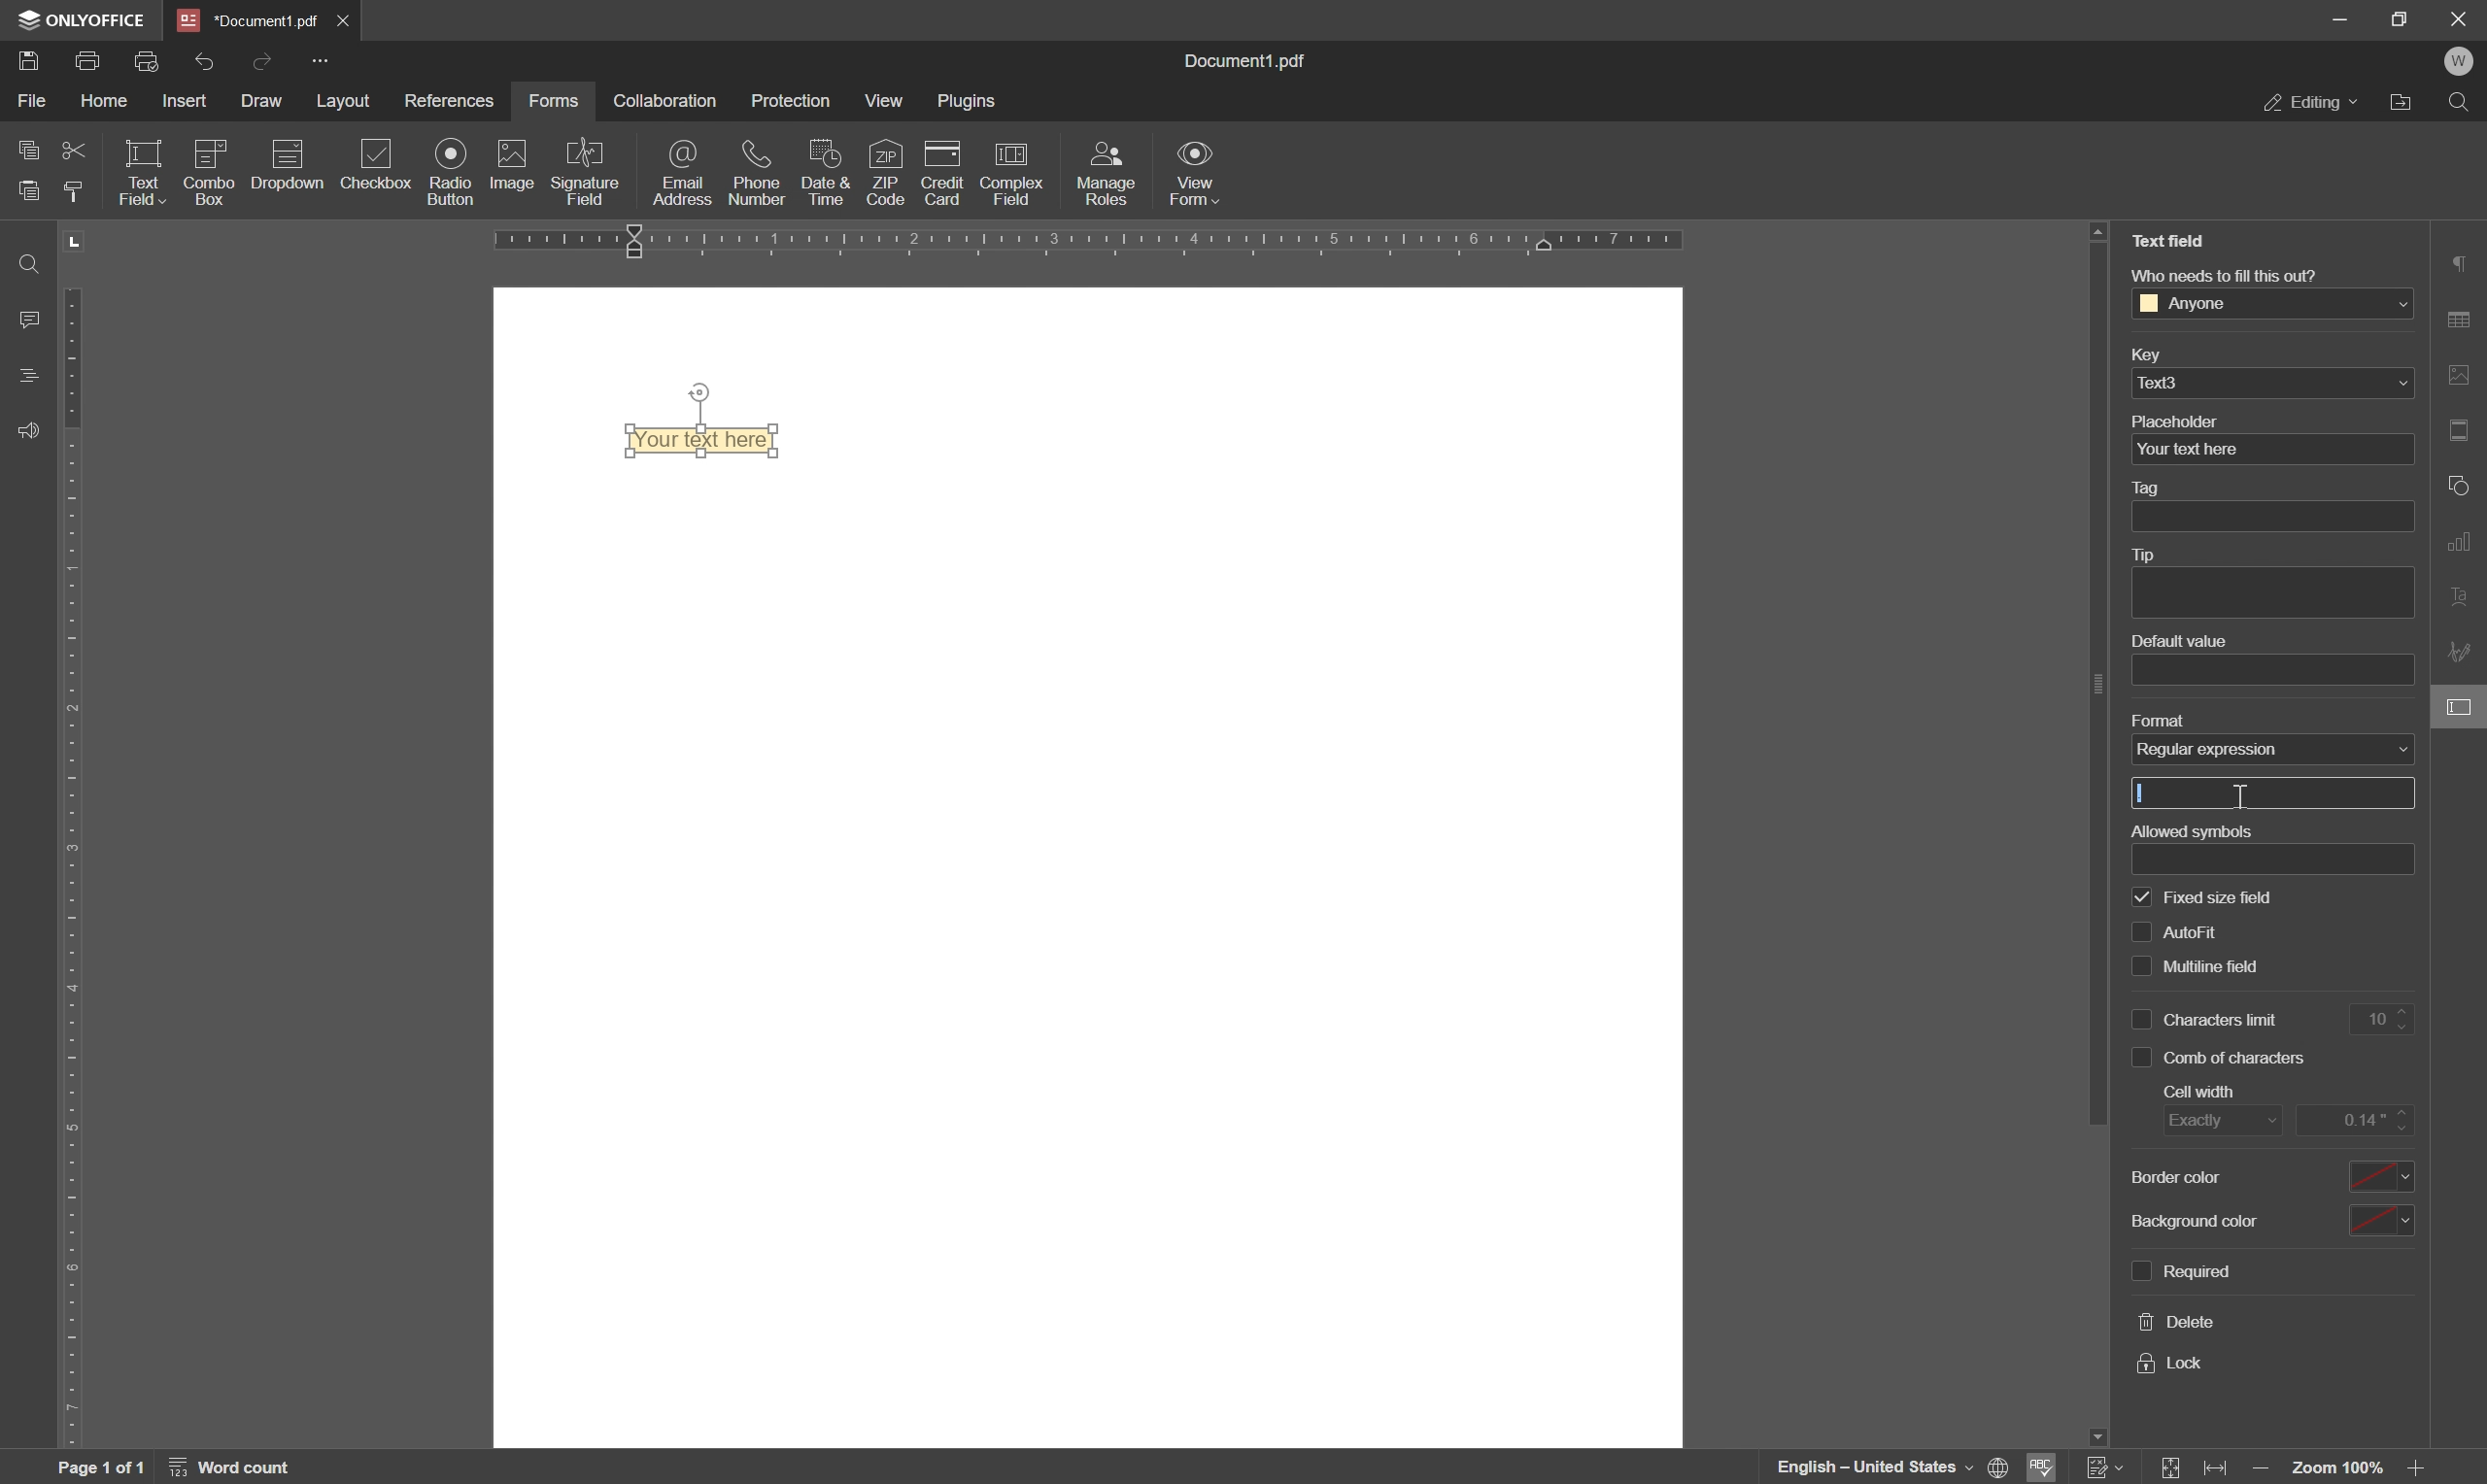 The image size is (2487, 1484). I want to click on tag, so click(2151, 489).